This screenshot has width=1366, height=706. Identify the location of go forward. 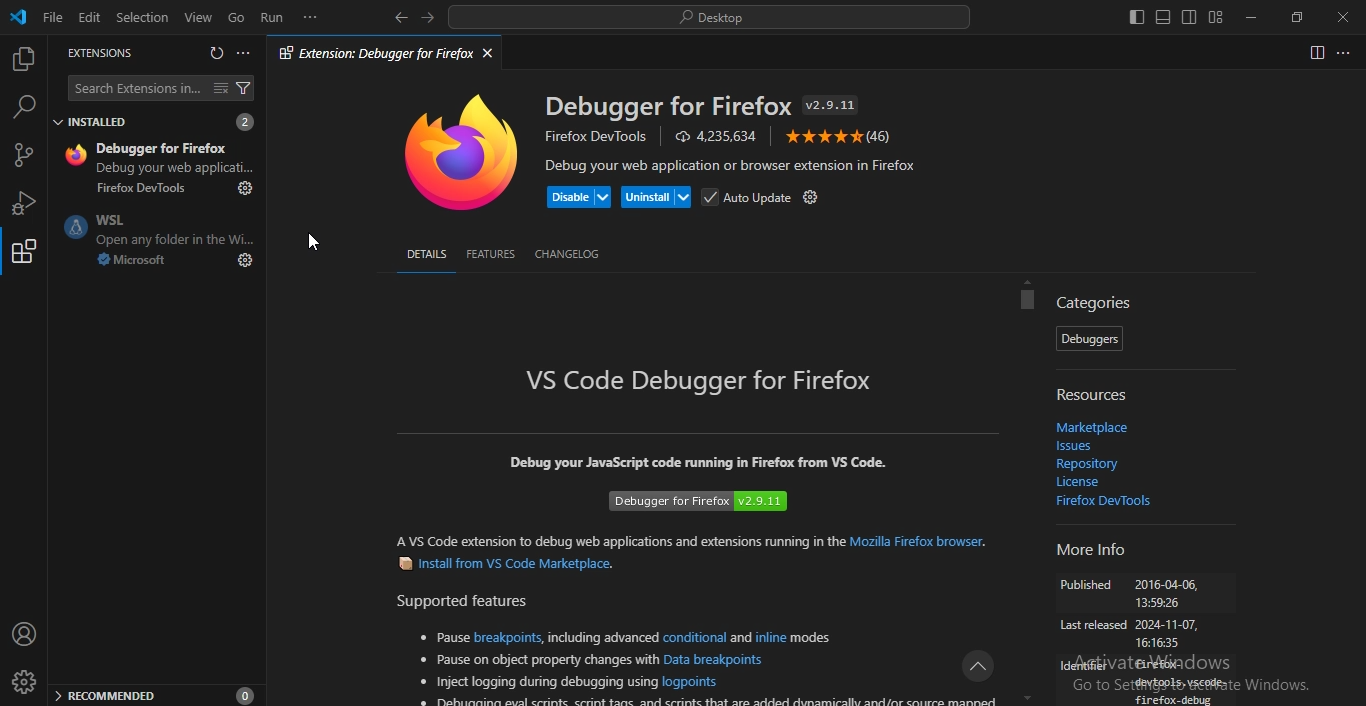
(430, 19).